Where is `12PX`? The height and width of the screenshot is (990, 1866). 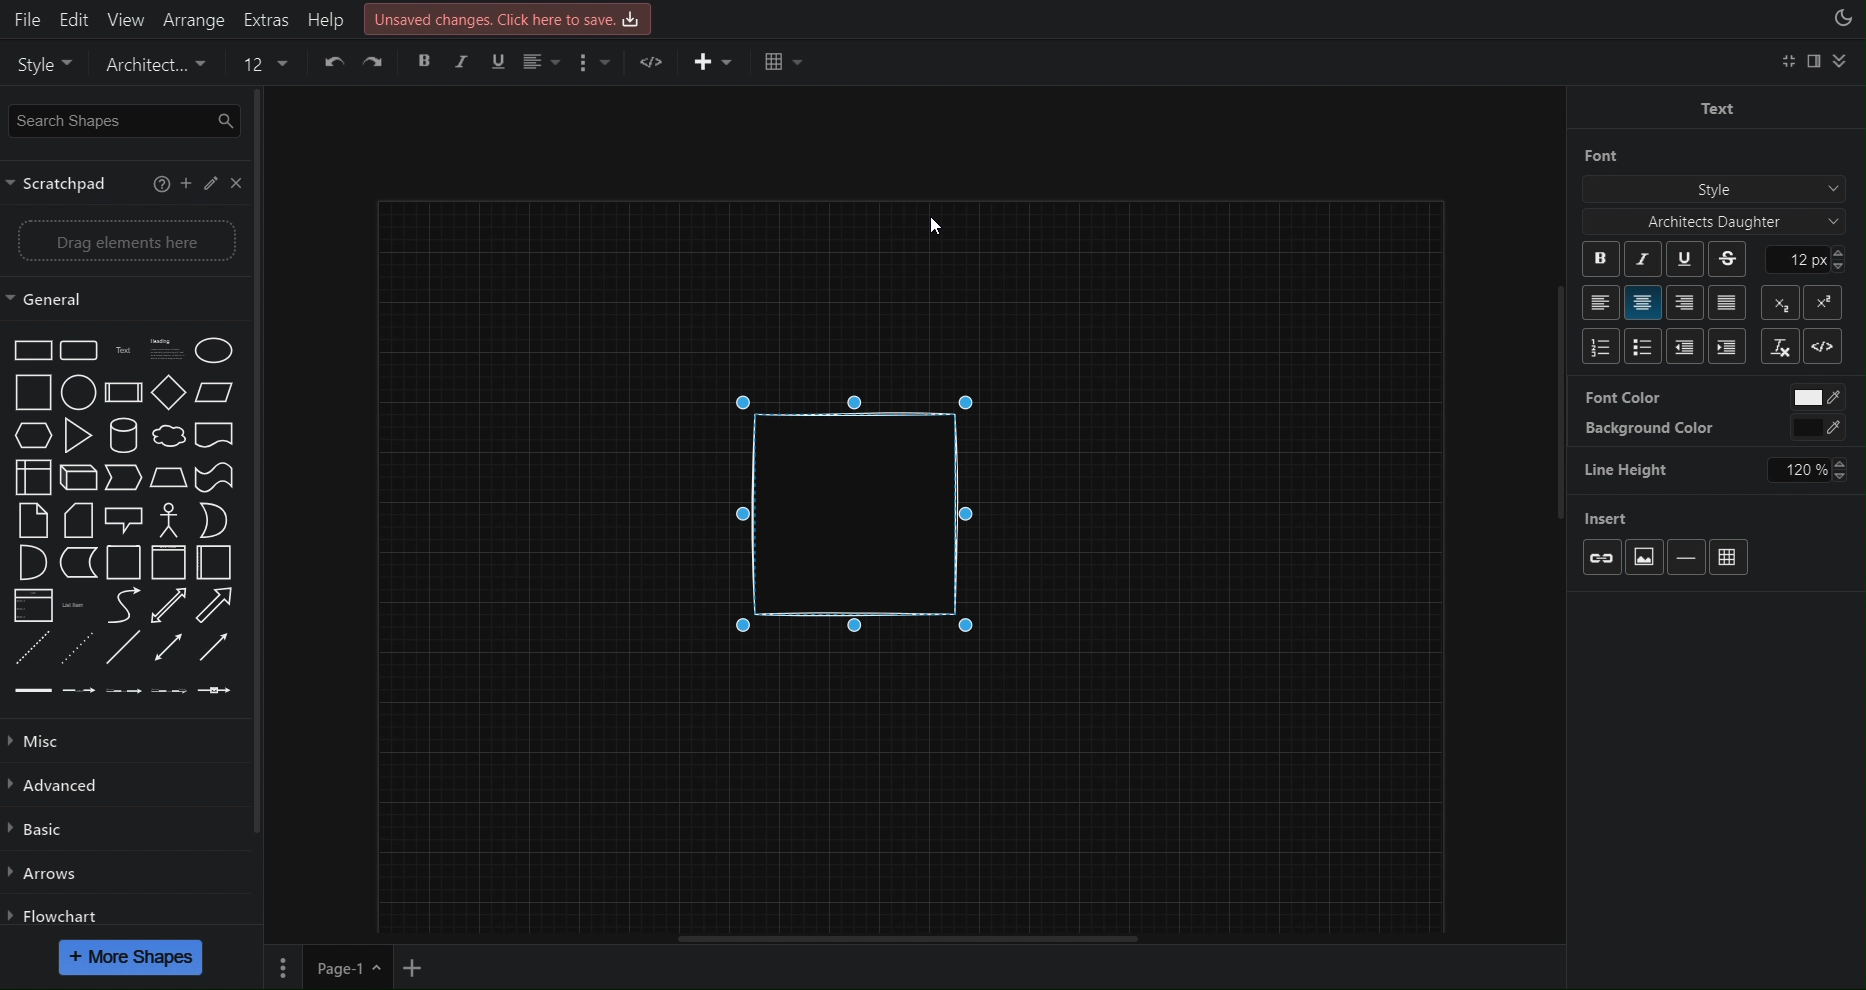 12PX is located at coordinates (1821, 259).